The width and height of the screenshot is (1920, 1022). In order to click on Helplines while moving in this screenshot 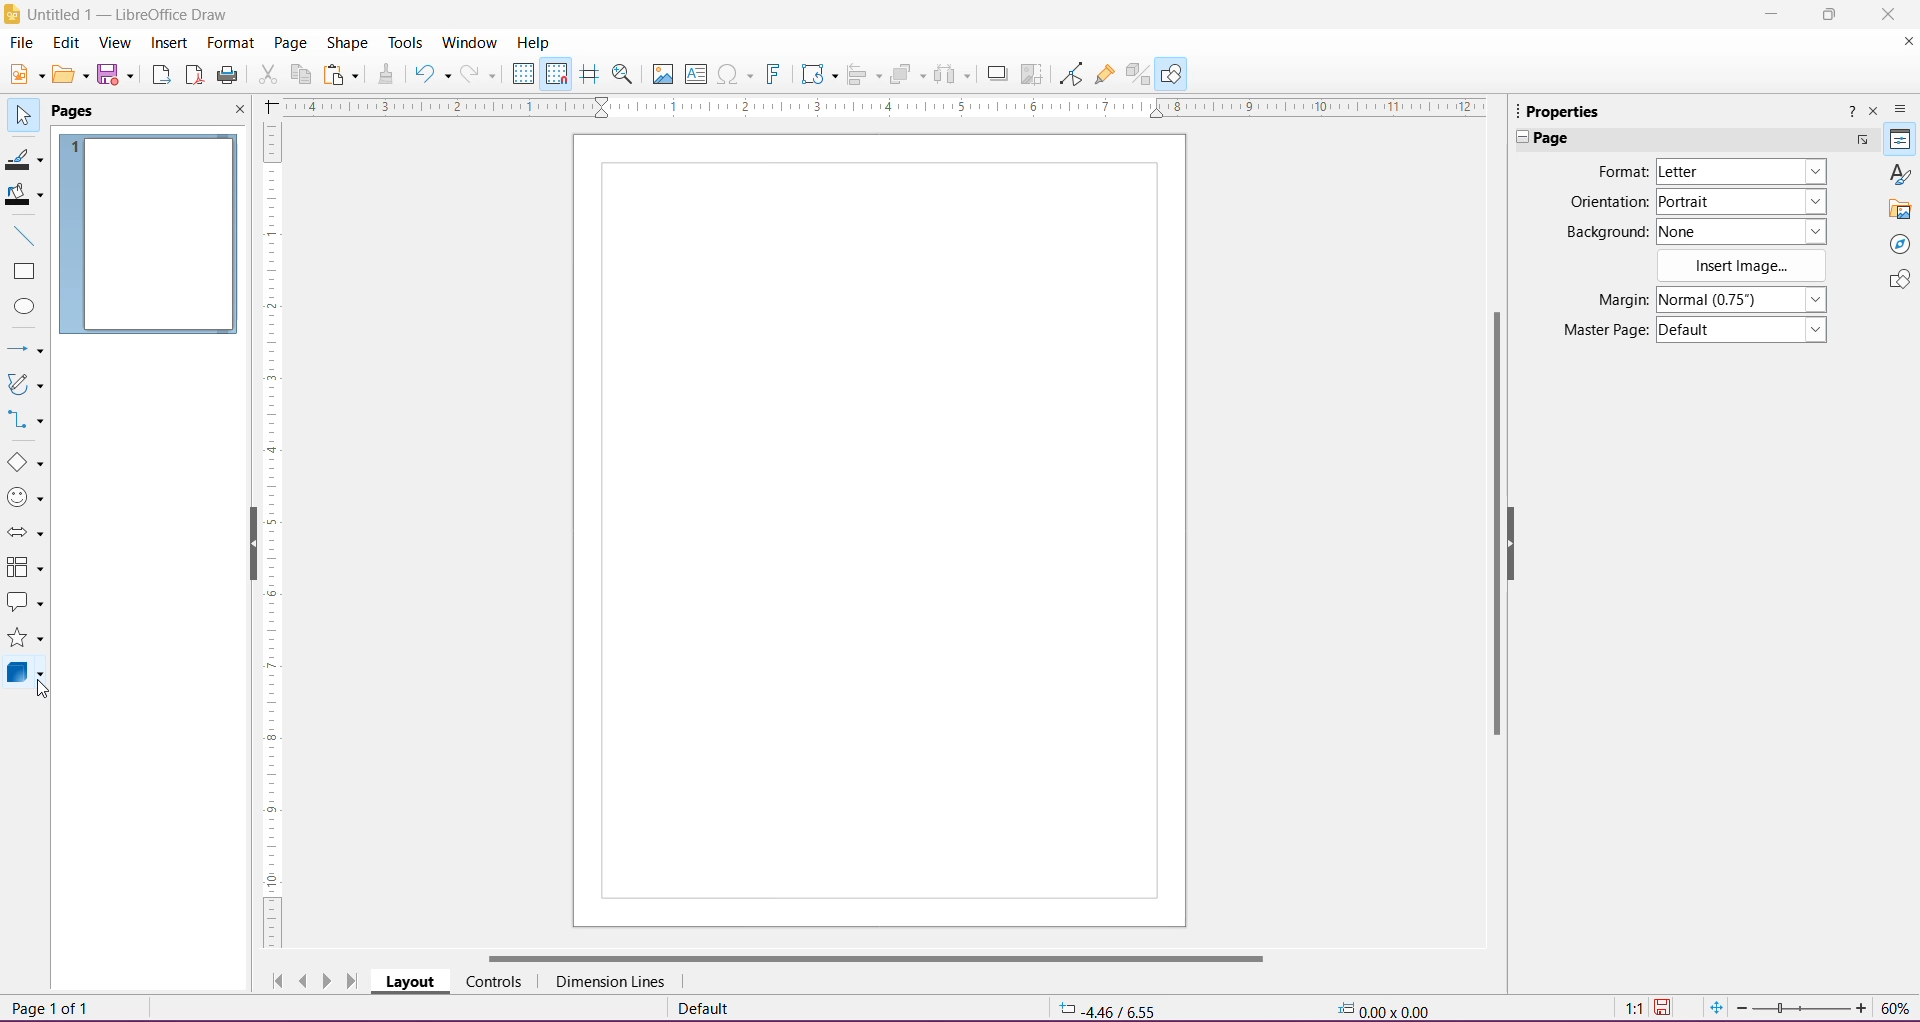, I will do `click(590, 74)`.